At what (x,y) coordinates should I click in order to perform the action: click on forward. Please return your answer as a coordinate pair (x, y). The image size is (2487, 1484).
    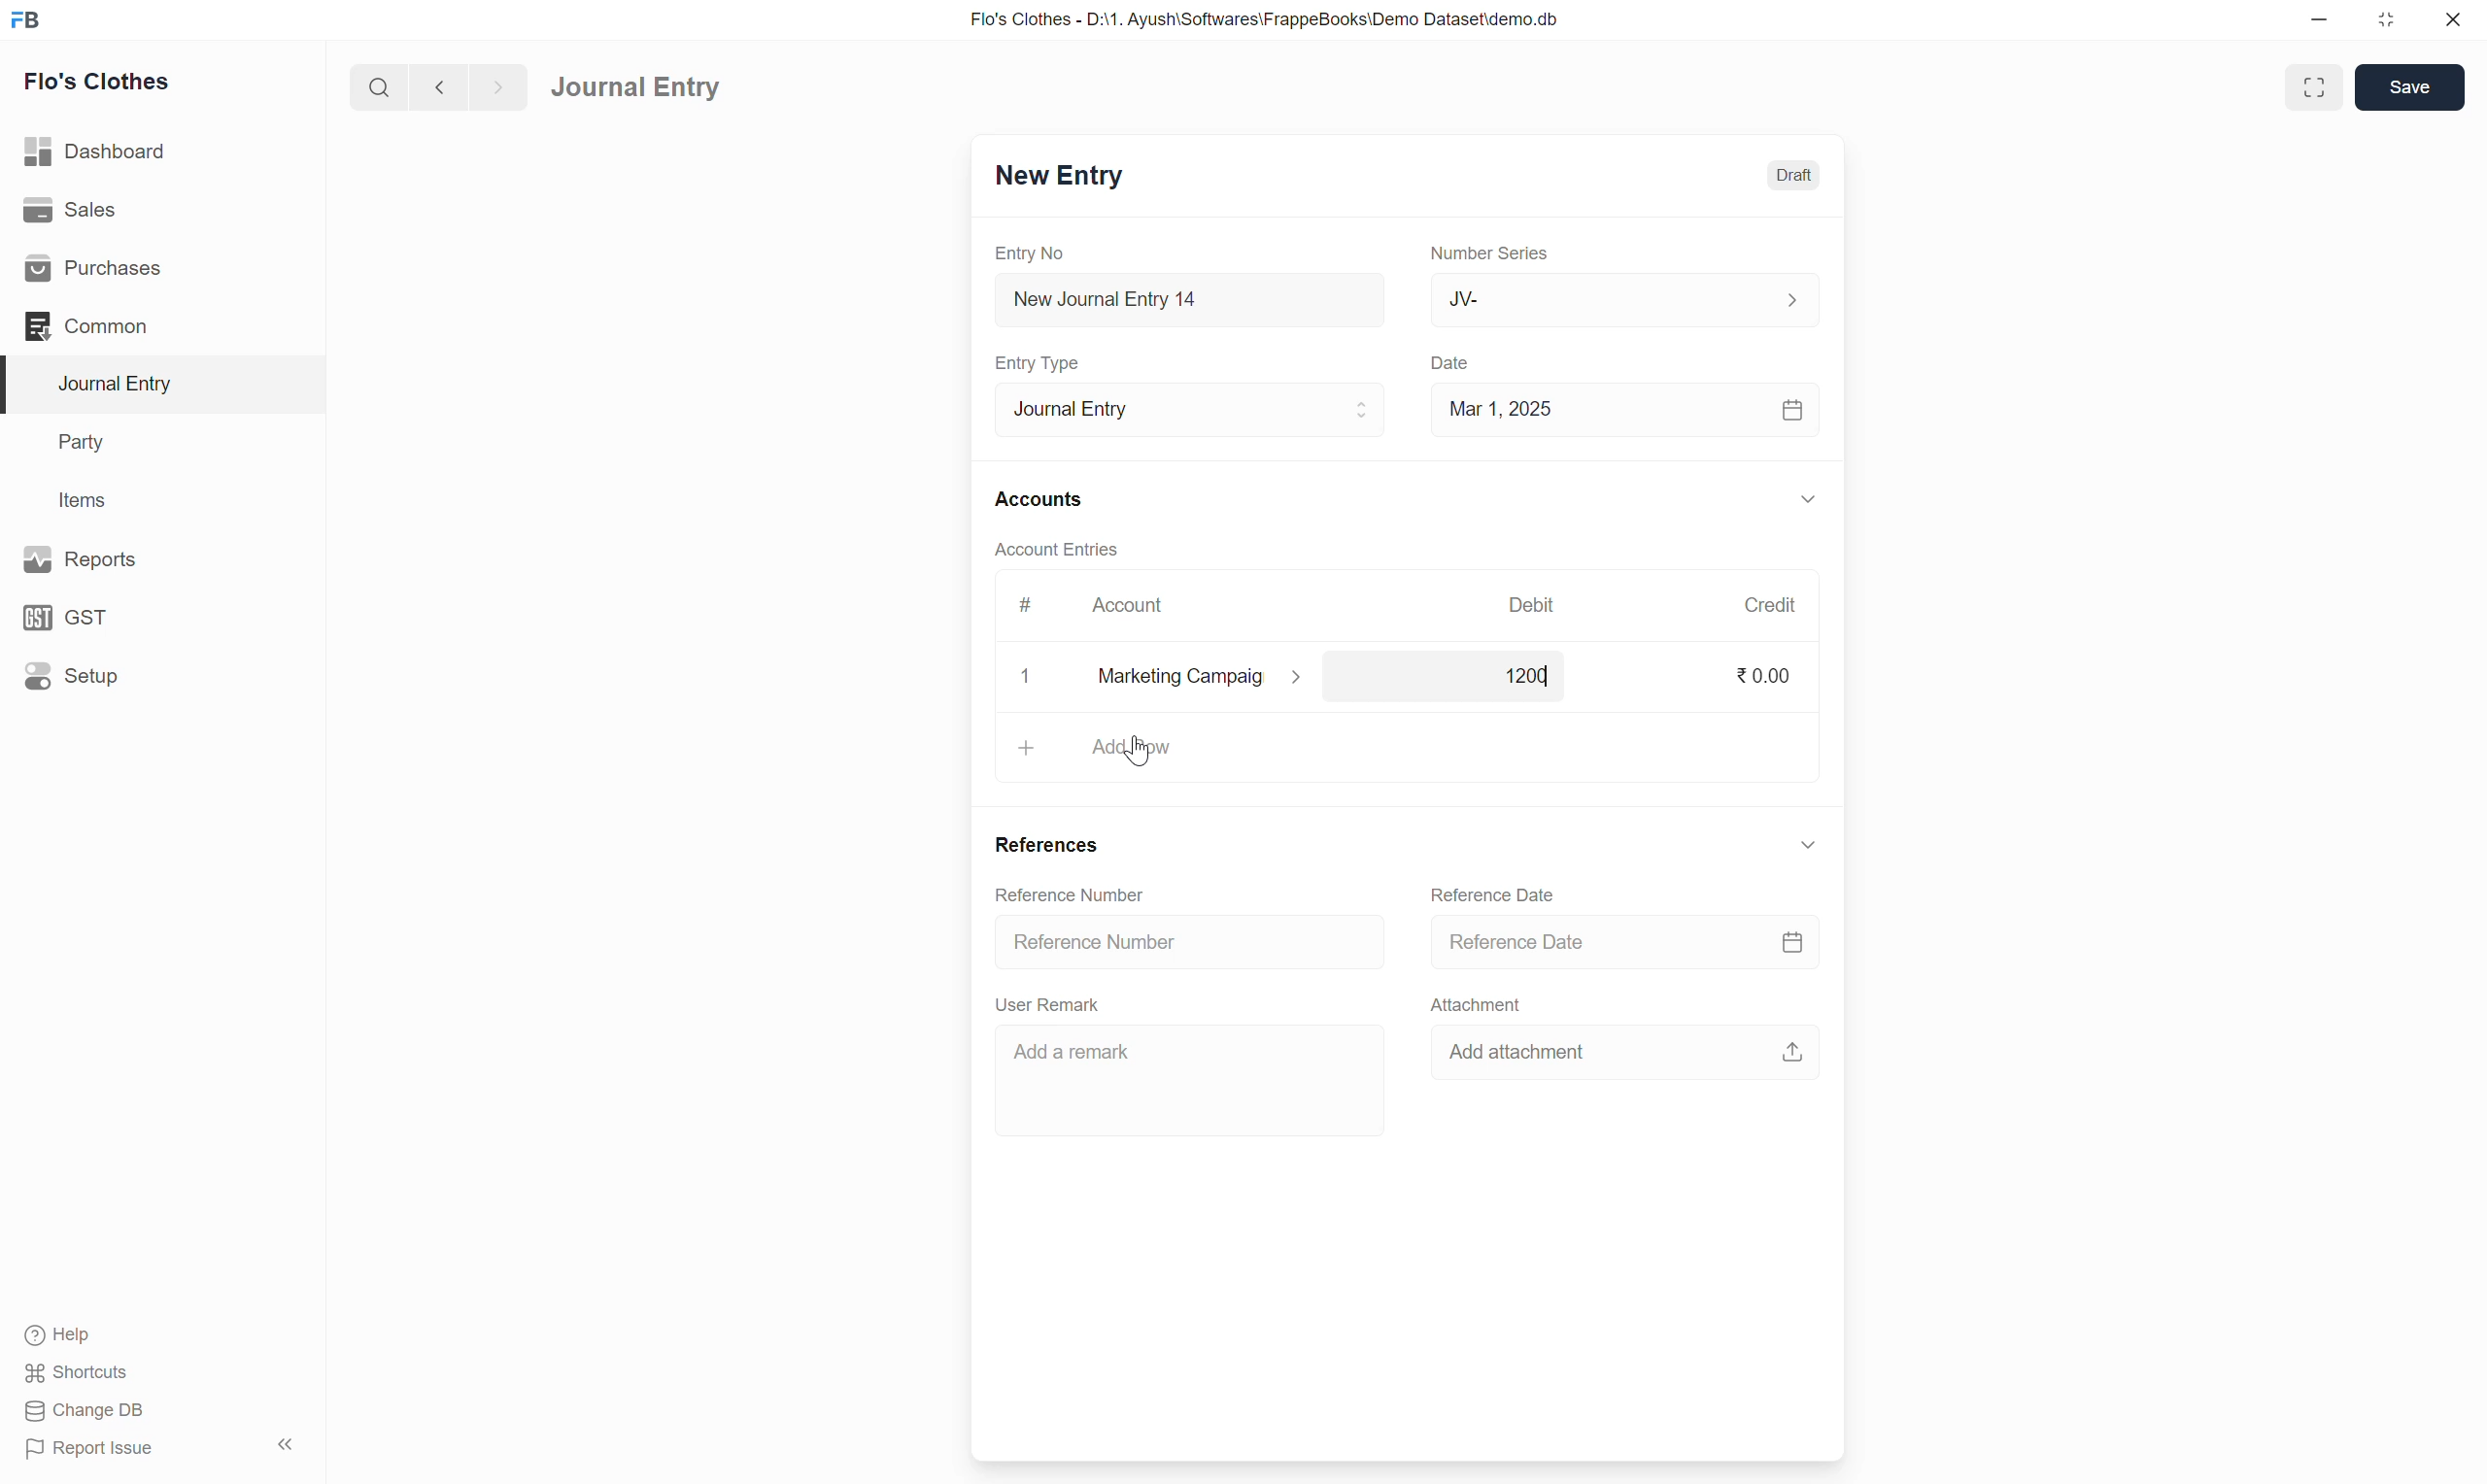
    Looking at the image, I should click on (494, 88).